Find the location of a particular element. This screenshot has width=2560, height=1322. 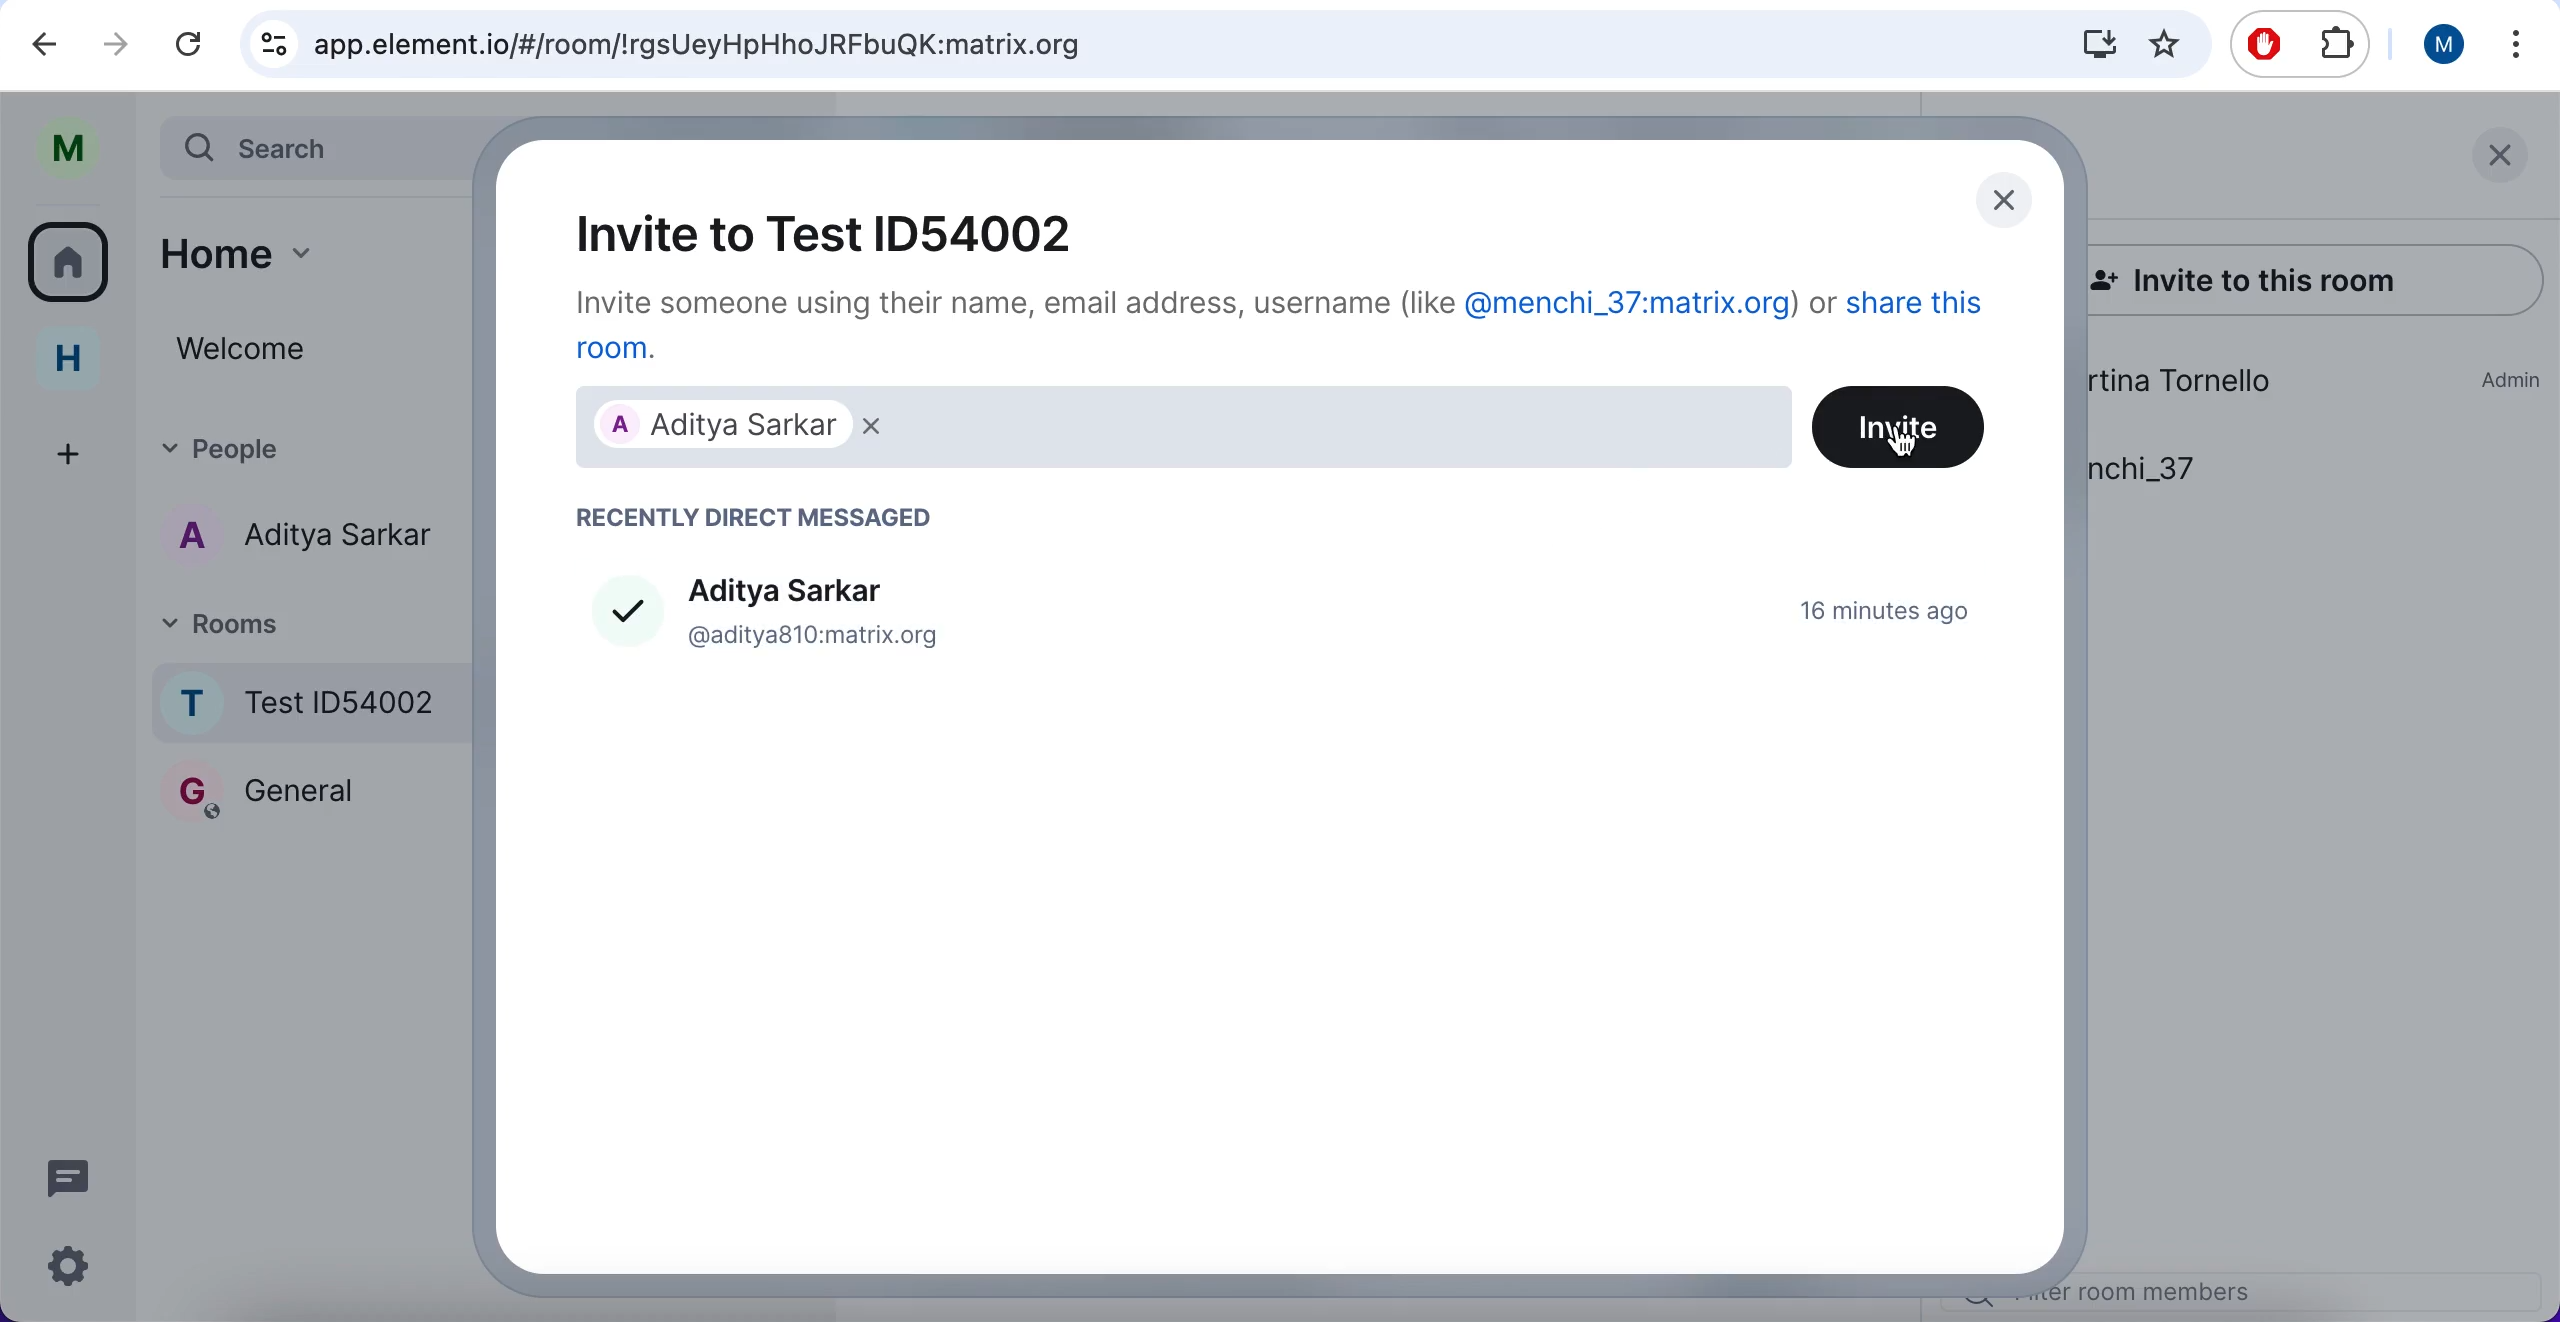

rooms is located at coordinates (323, 797).